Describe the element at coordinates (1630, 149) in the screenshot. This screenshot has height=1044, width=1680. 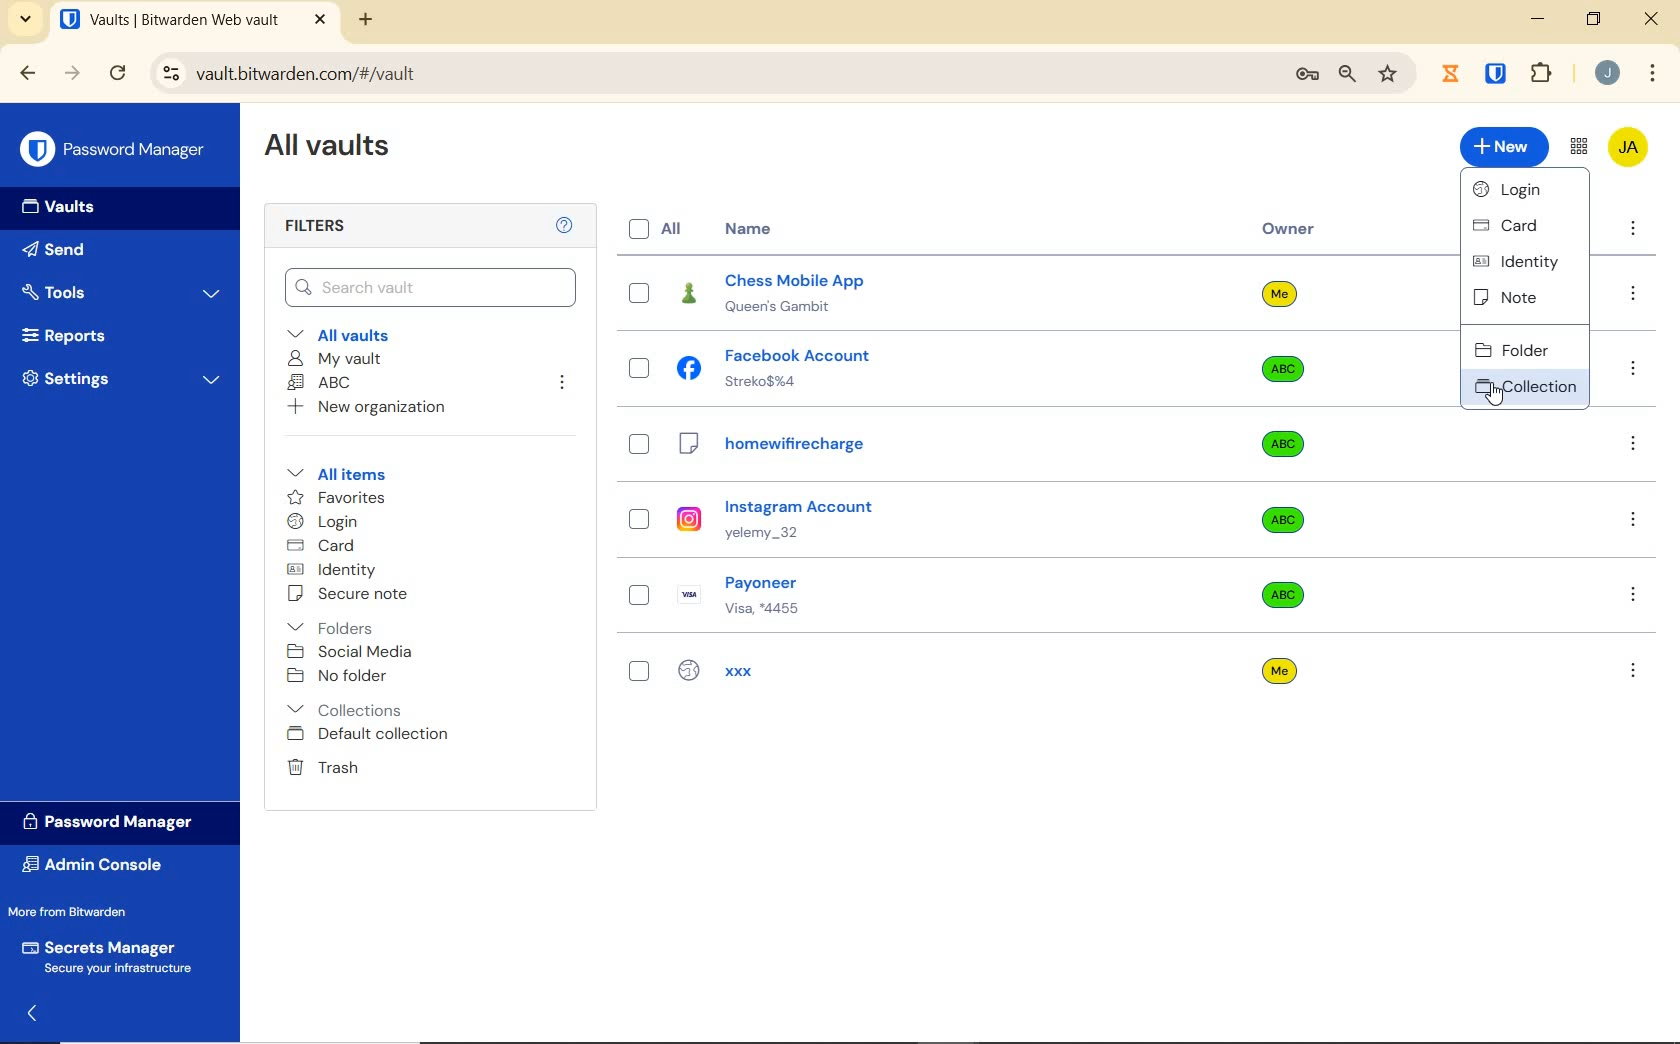
I see `Bitwarden Account` at that location.